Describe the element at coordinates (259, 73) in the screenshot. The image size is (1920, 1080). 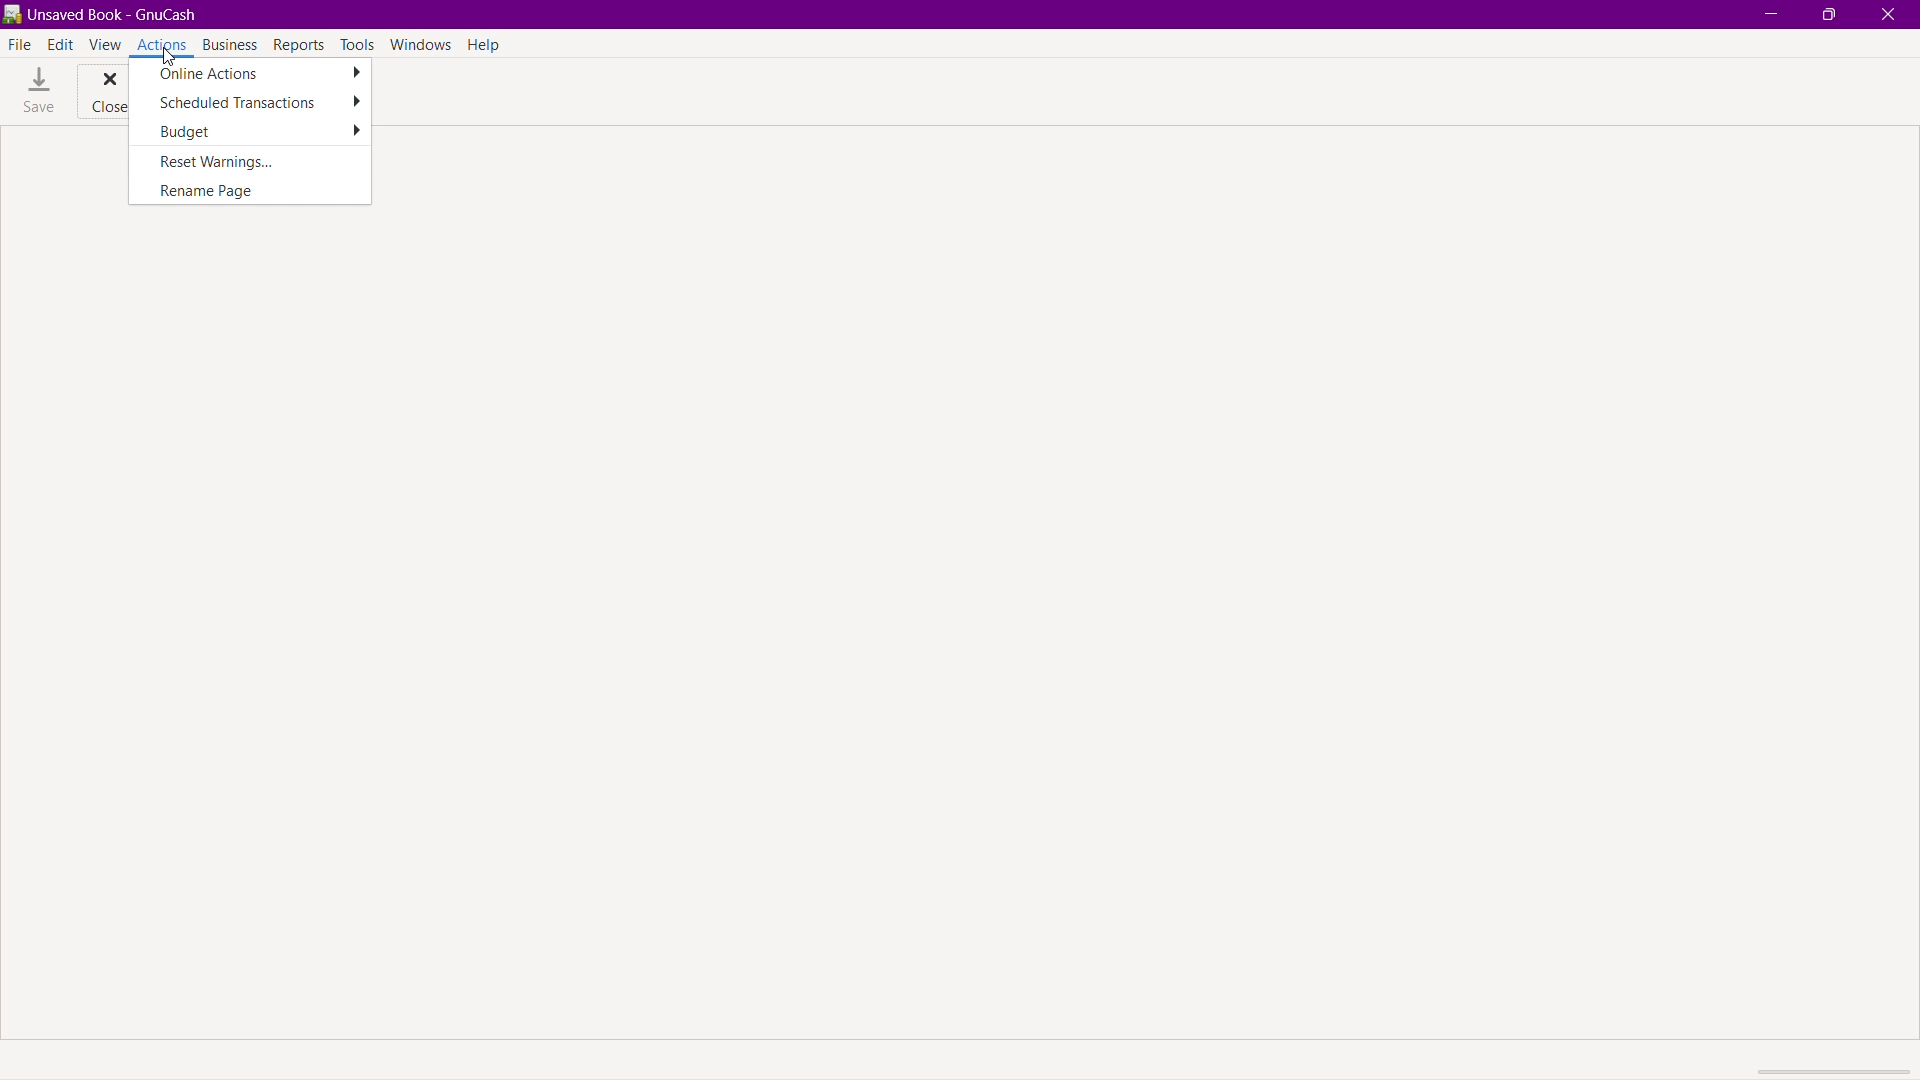
I see `Online Actions` at that location.